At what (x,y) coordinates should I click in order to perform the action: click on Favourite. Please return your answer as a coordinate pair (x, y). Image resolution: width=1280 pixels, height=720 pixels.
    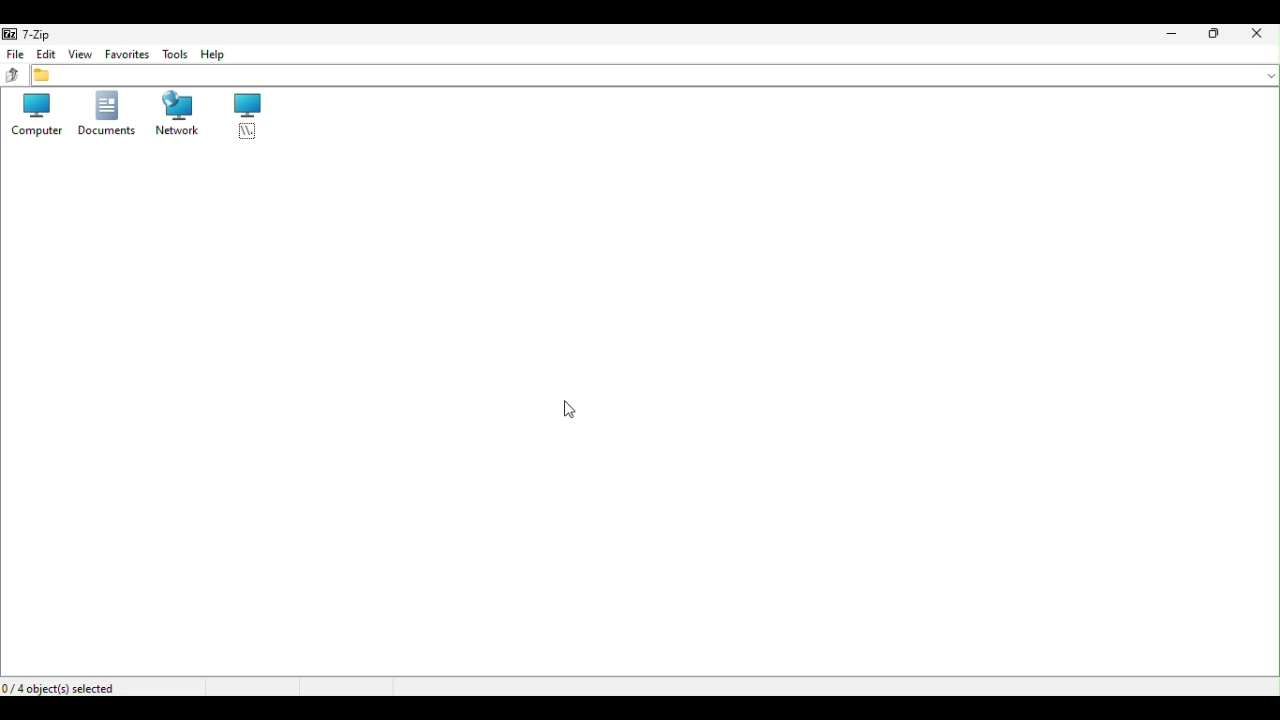
    Looking at the image, I should click on (126, 54).